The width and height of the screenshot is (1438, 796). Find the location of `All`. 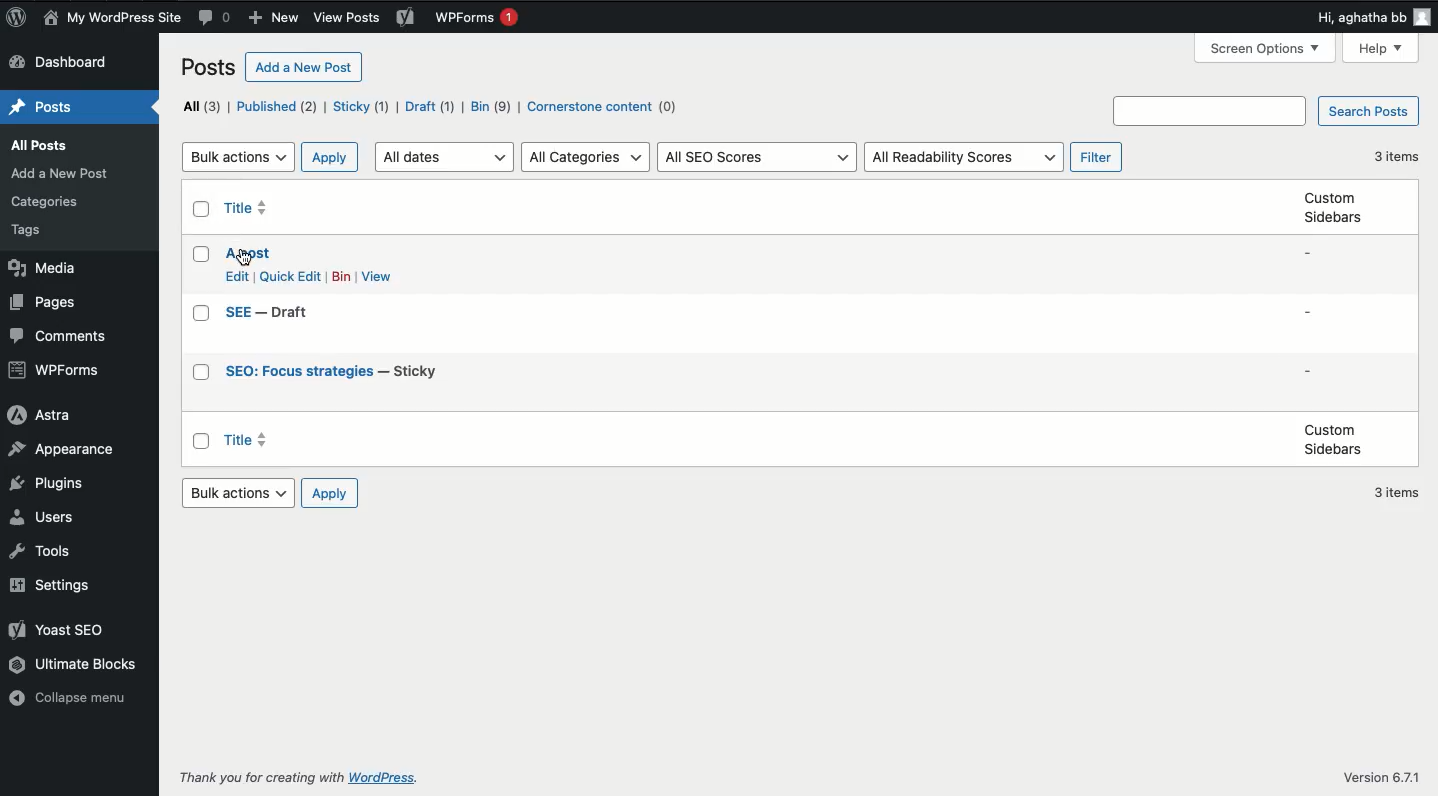

All is located at coordinates (201, 105).